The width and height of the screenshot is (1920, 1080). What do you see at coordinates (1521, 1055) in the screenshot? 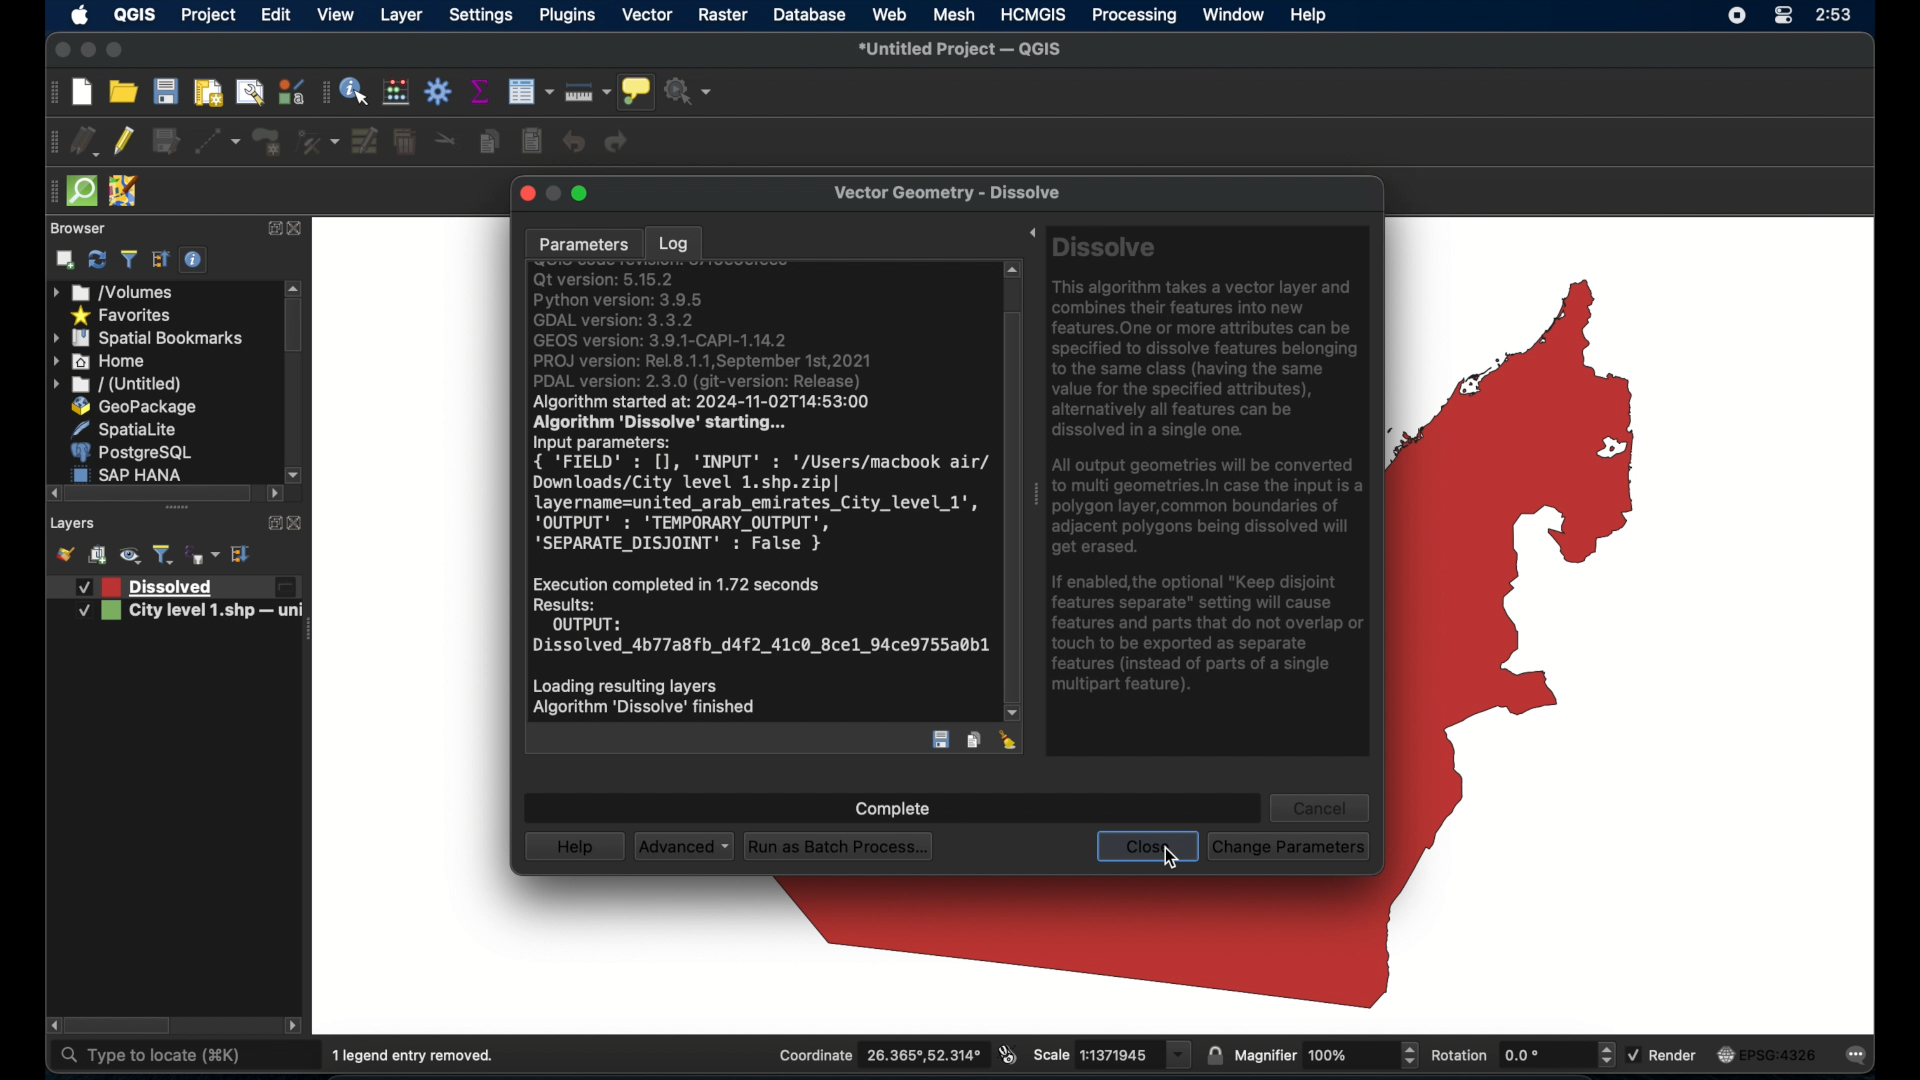
I see `rotation` at bounding box center [1521, 1055].